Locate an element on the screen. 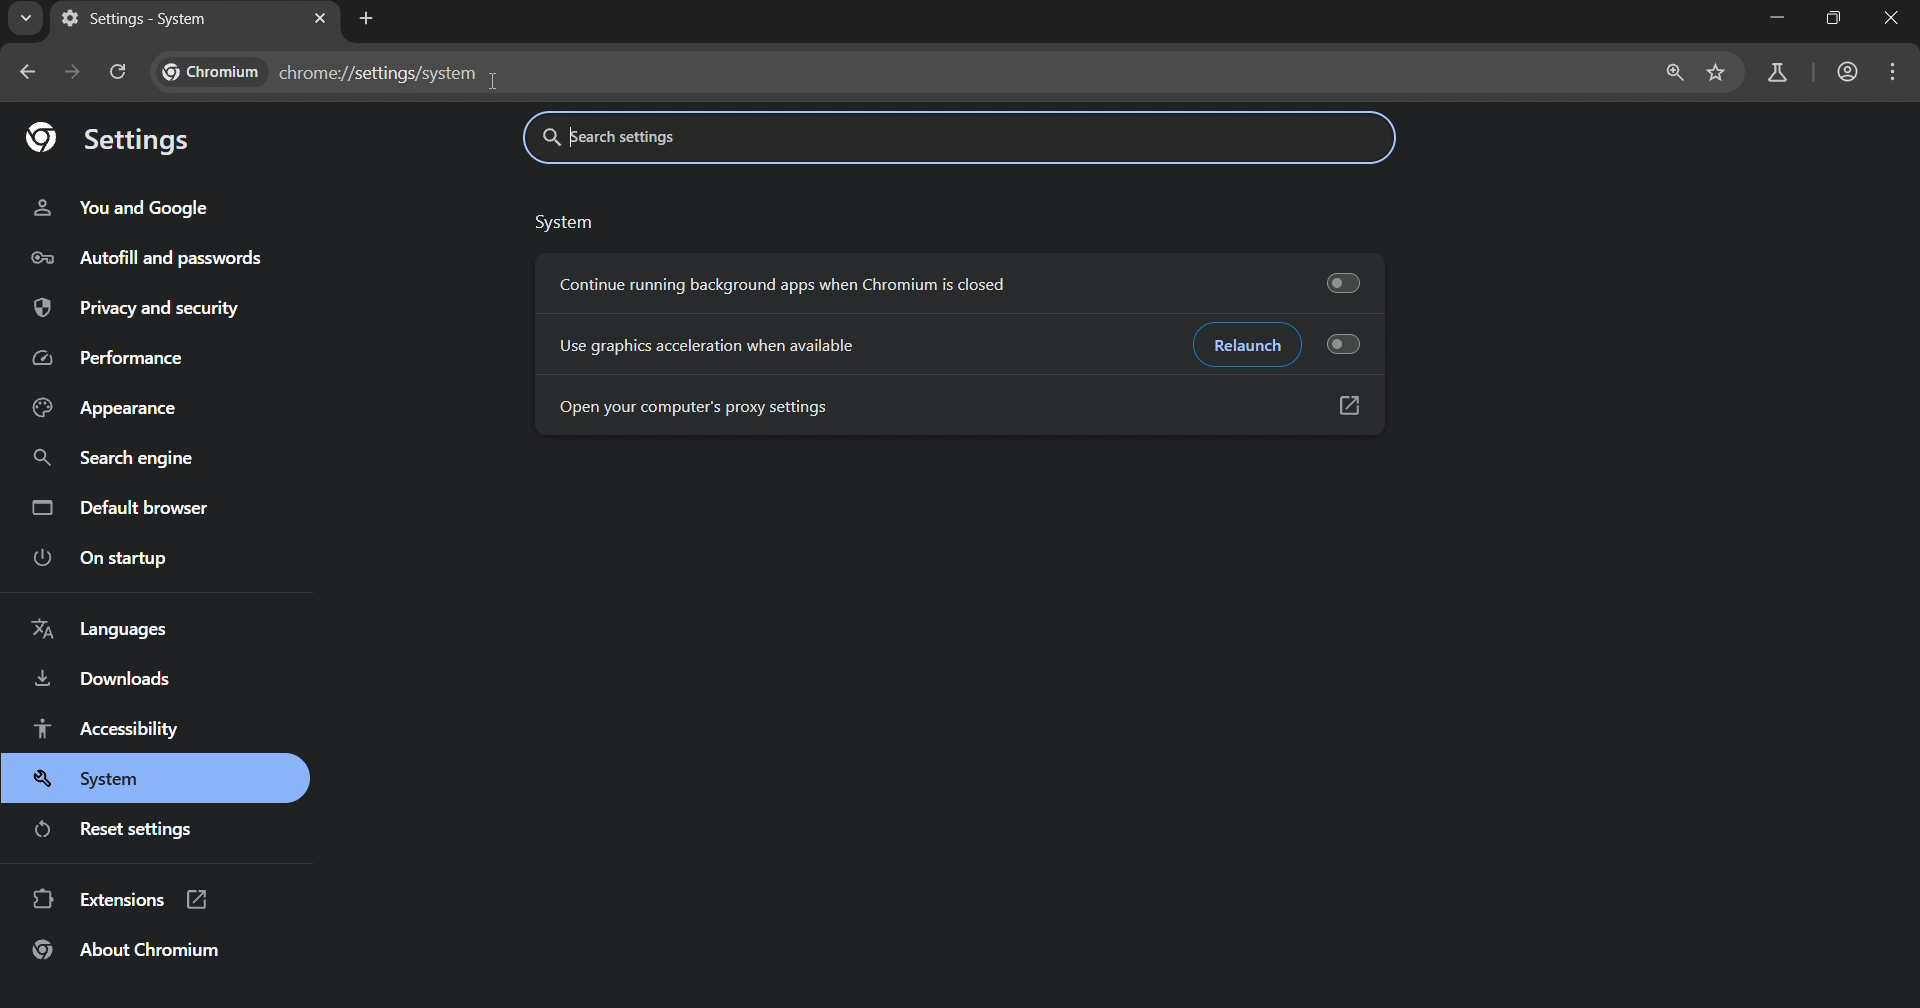 Image resolution: width=1920 pixels, height=1008 pixels. search settings is located at coordinates (781, 139).